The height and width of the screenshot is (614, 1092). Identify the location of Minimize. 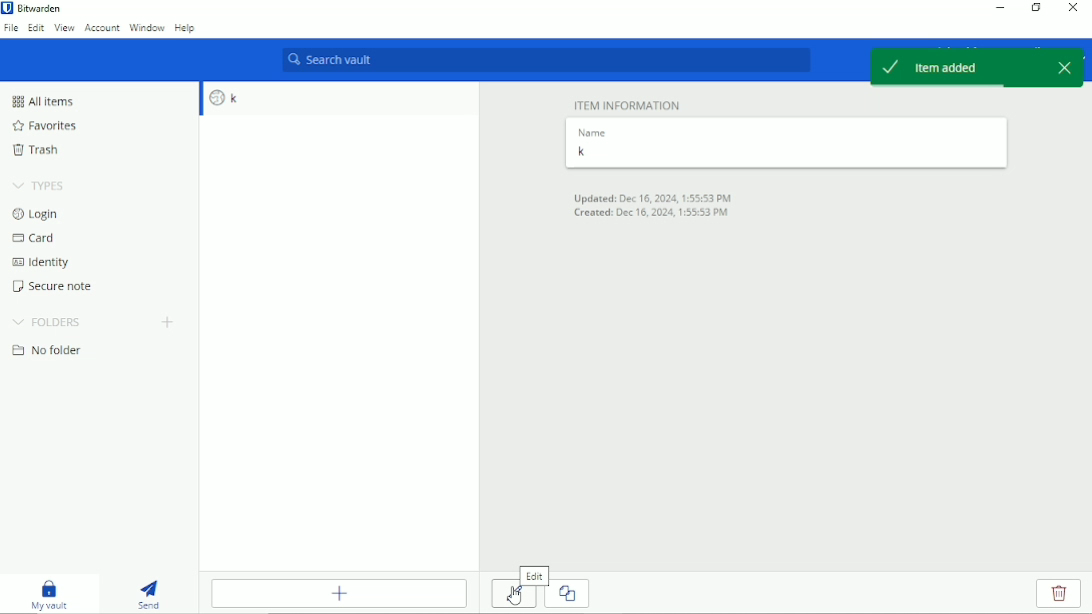
(1001, 9).